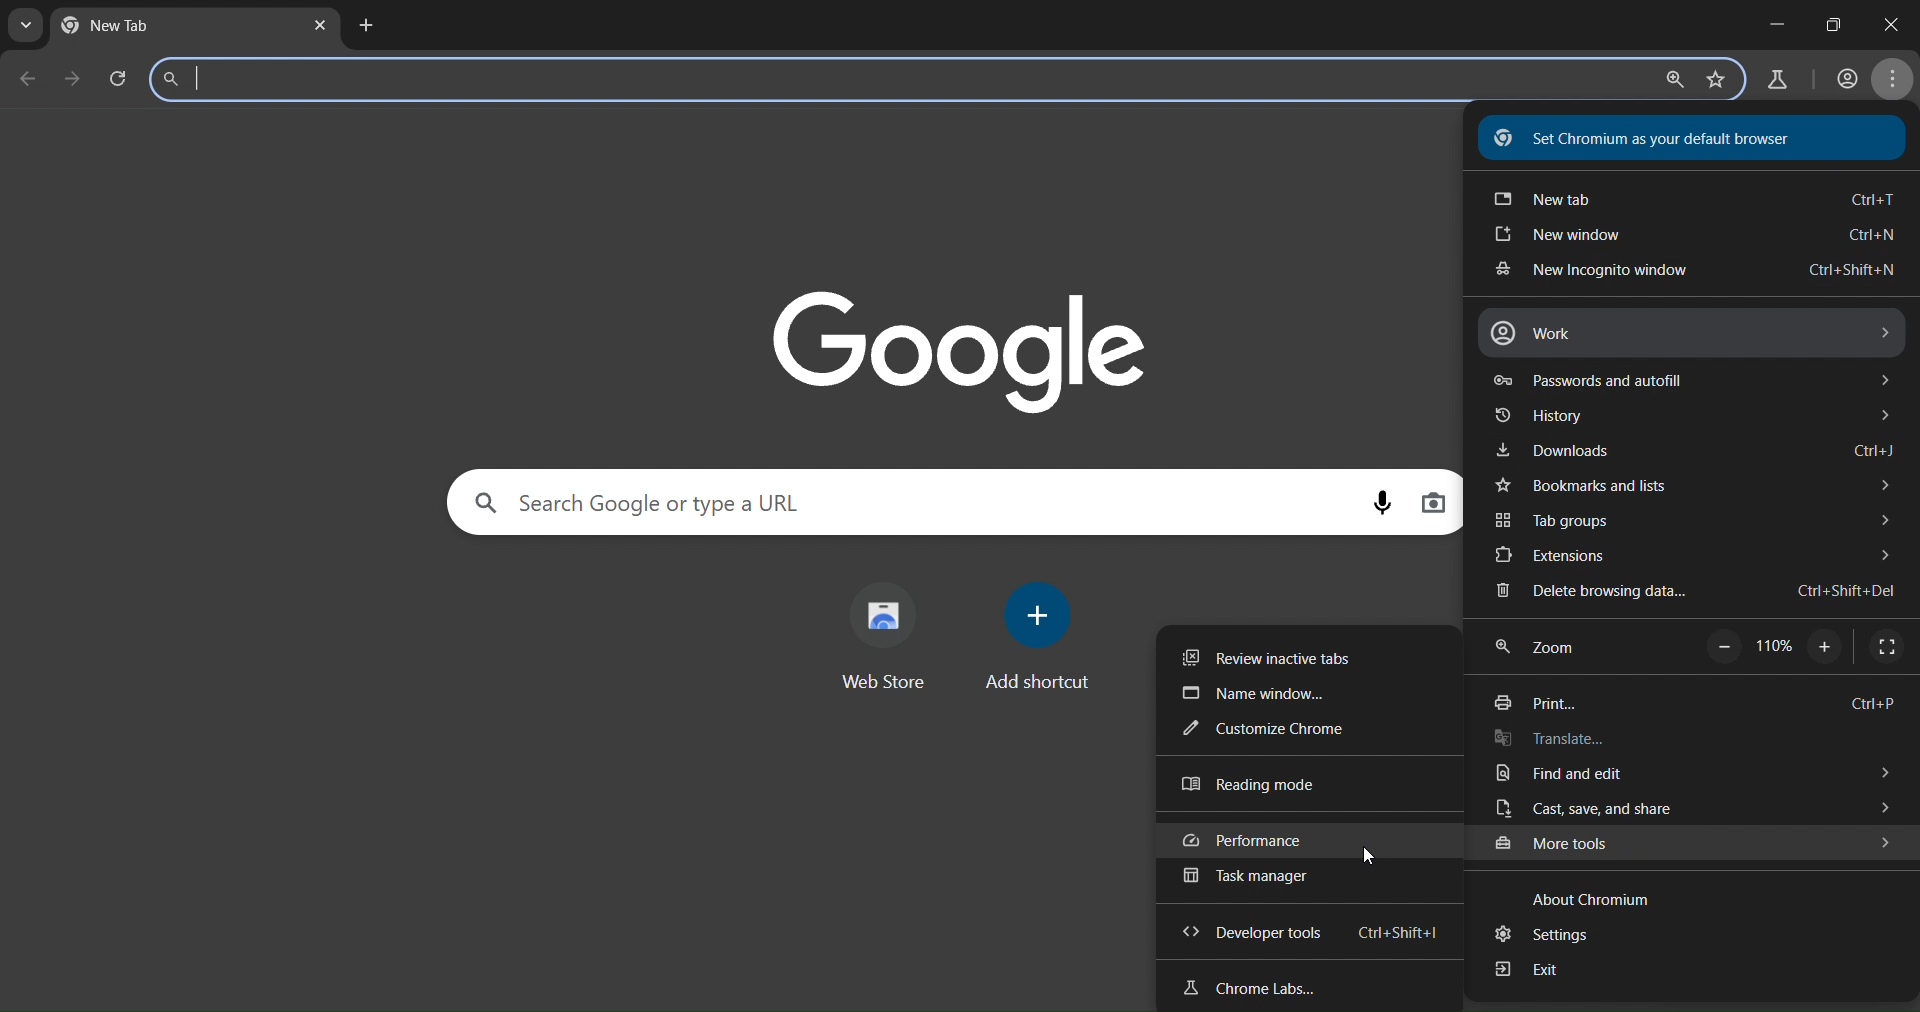  What do you see at coordinates (1887, 23) in the screenshot?
I see `close` at bounding box center [1887, 23].